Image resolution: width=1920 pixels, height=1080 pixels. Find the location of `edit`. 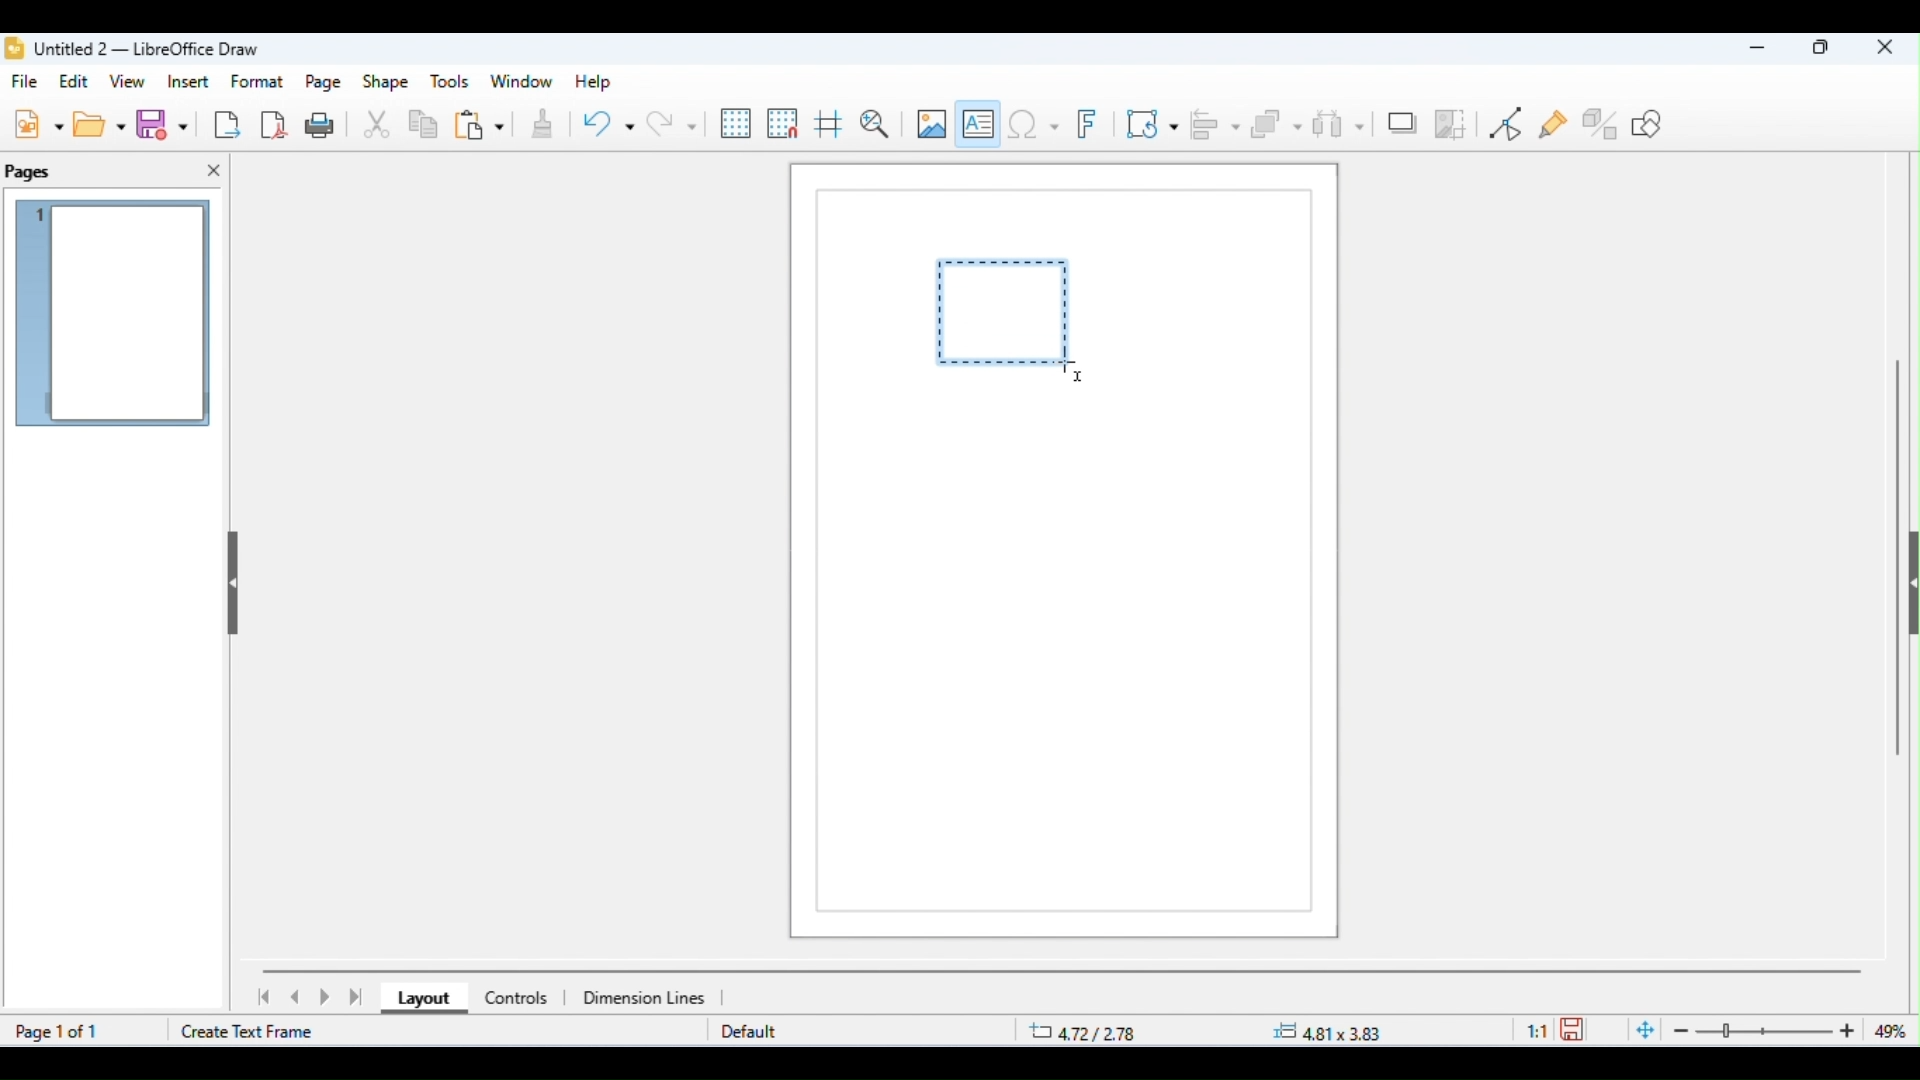

edit is located at coordinates (77, 81).